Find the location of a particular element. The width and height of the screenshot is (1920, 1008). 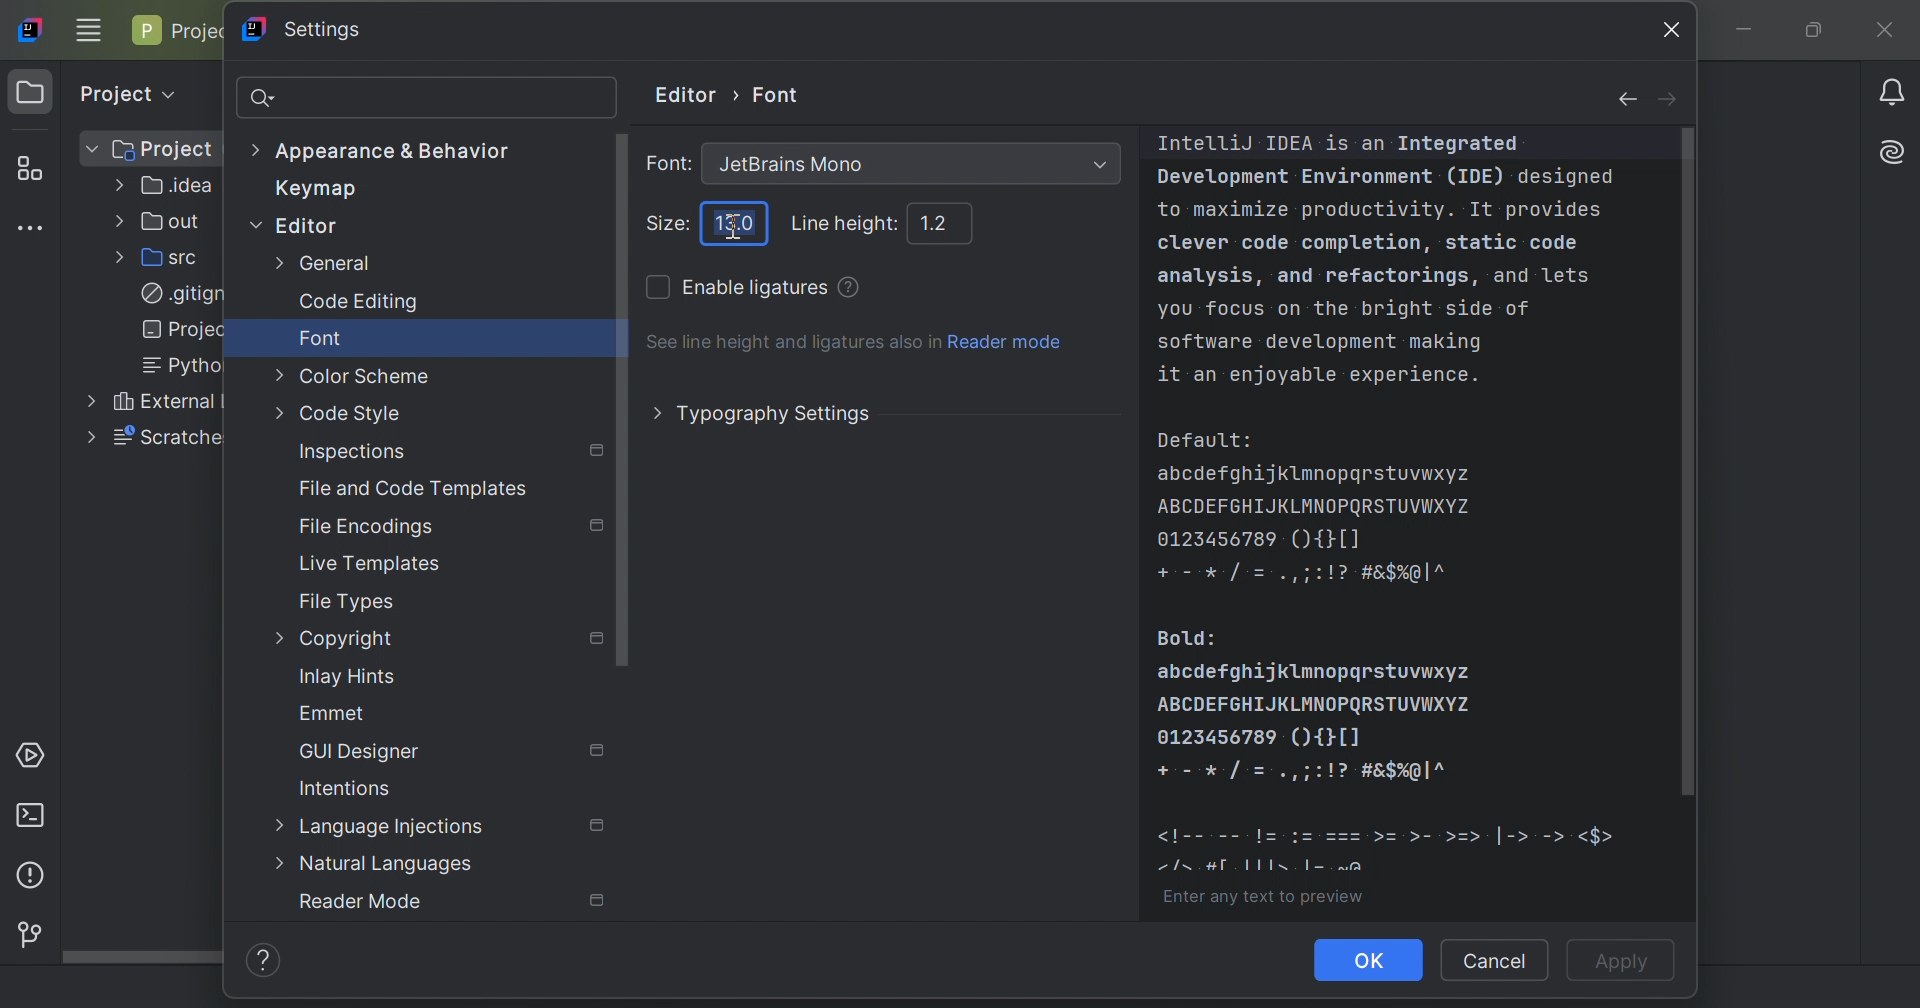

Code style is located at coordinates (337, 413).